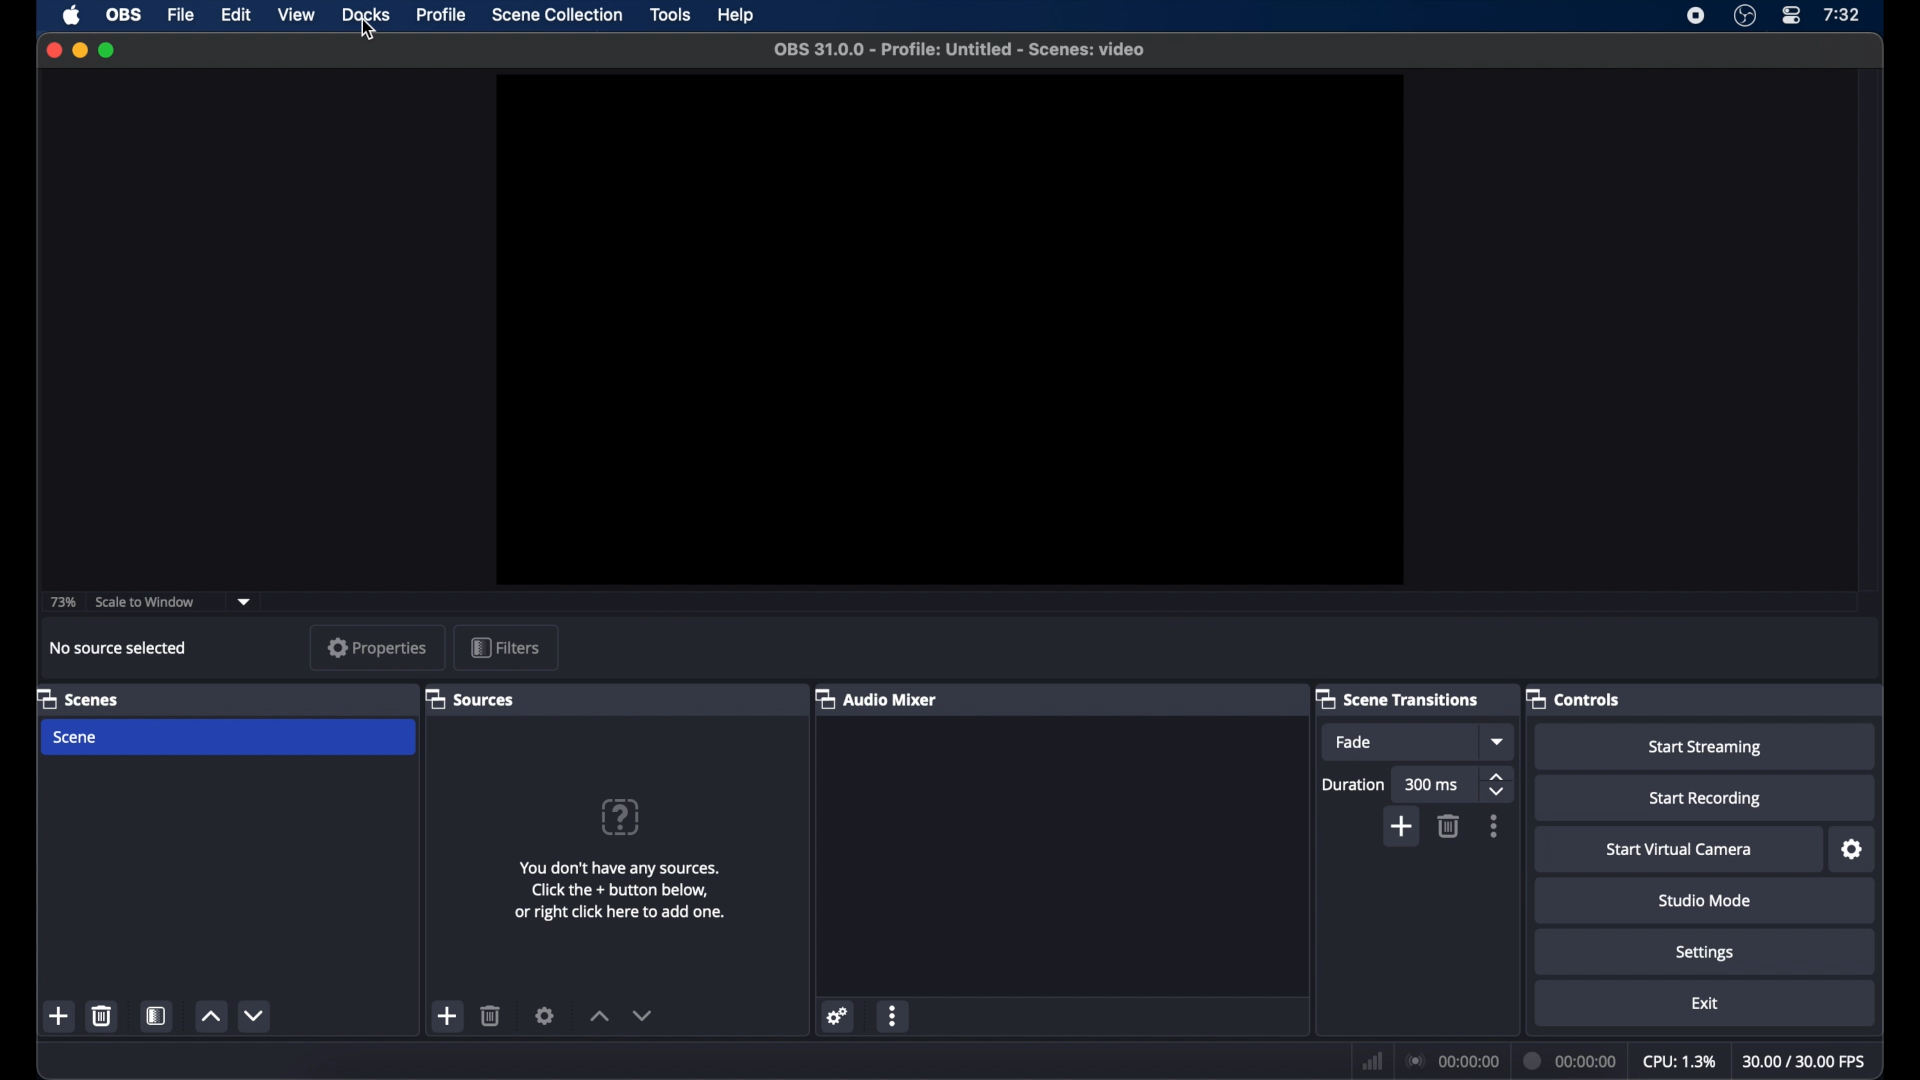 This screenshot has height=1080, width=1920. What do you see at coordinates (642, 1015) in the screenshot?
I see `decrement` at bounding box center [642, 1015].